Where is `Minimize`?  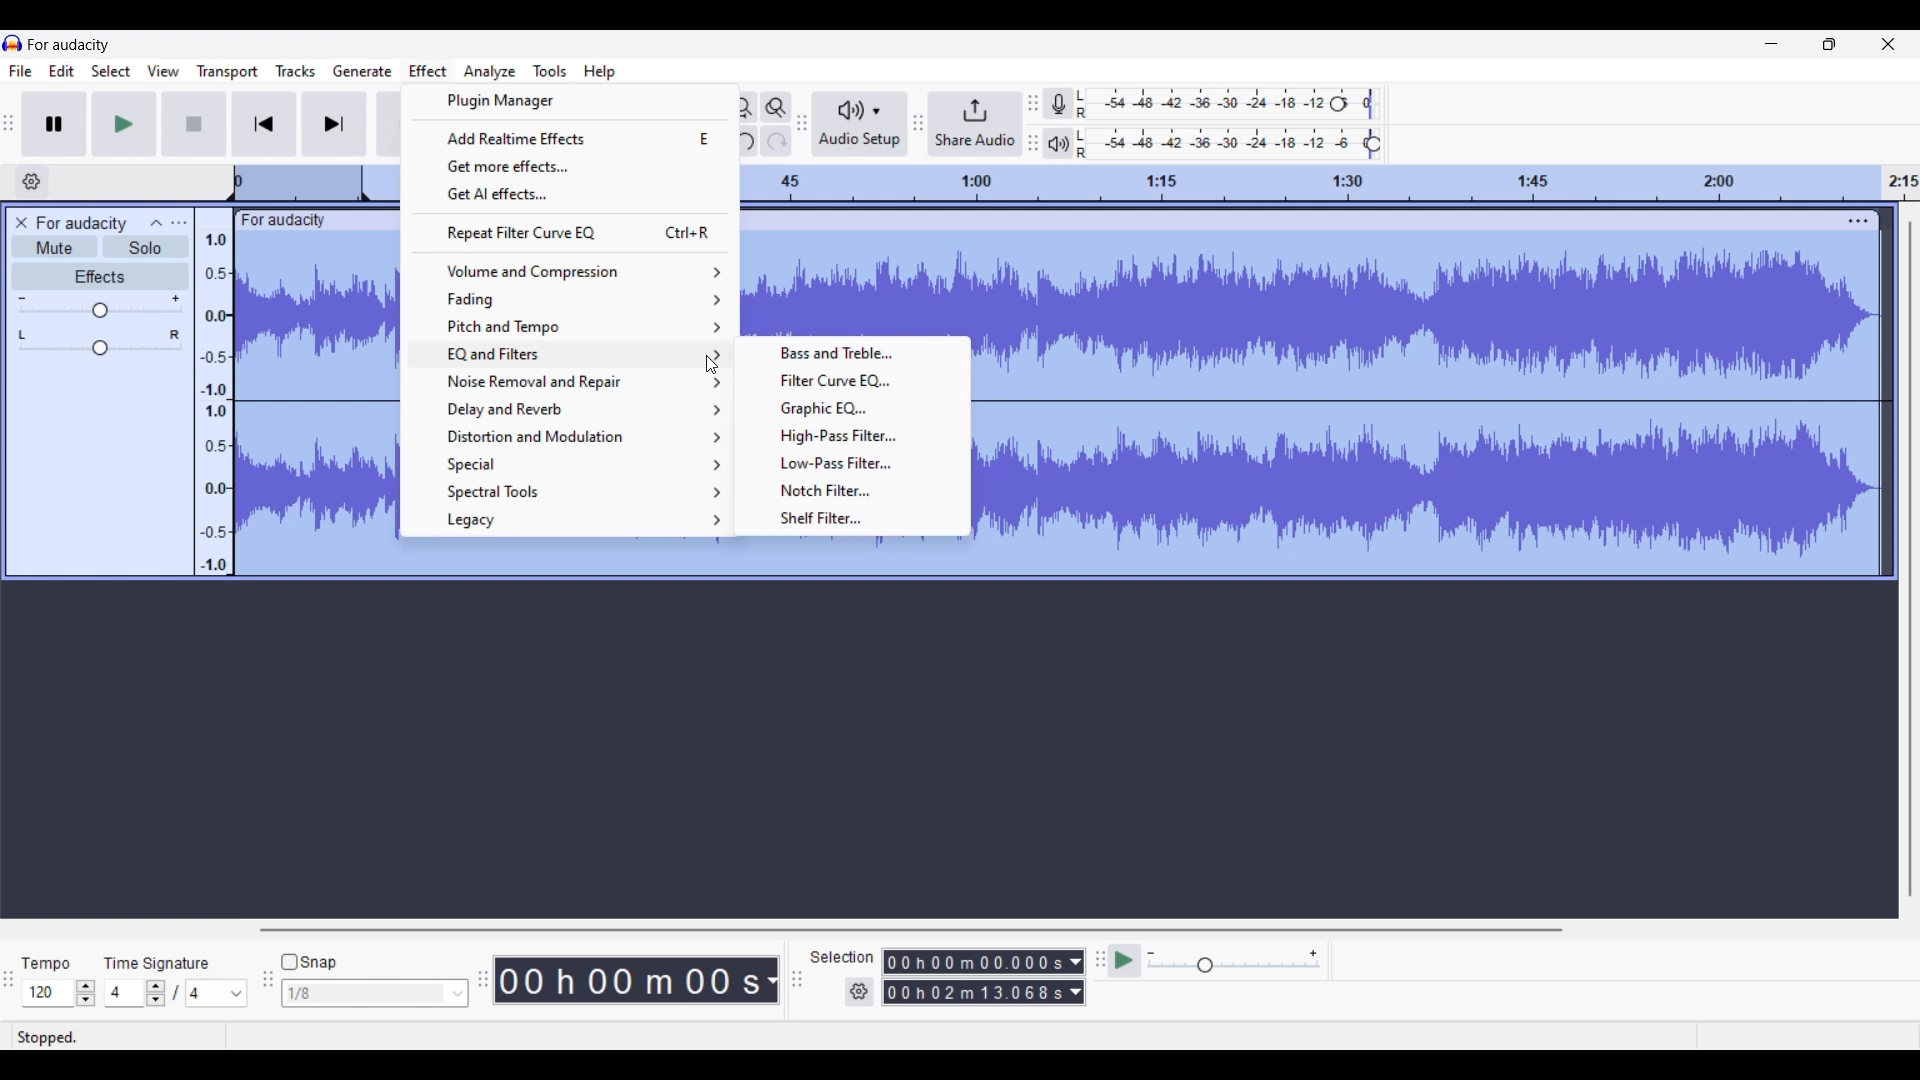 Minimize is located at coordinates (1770, 43).